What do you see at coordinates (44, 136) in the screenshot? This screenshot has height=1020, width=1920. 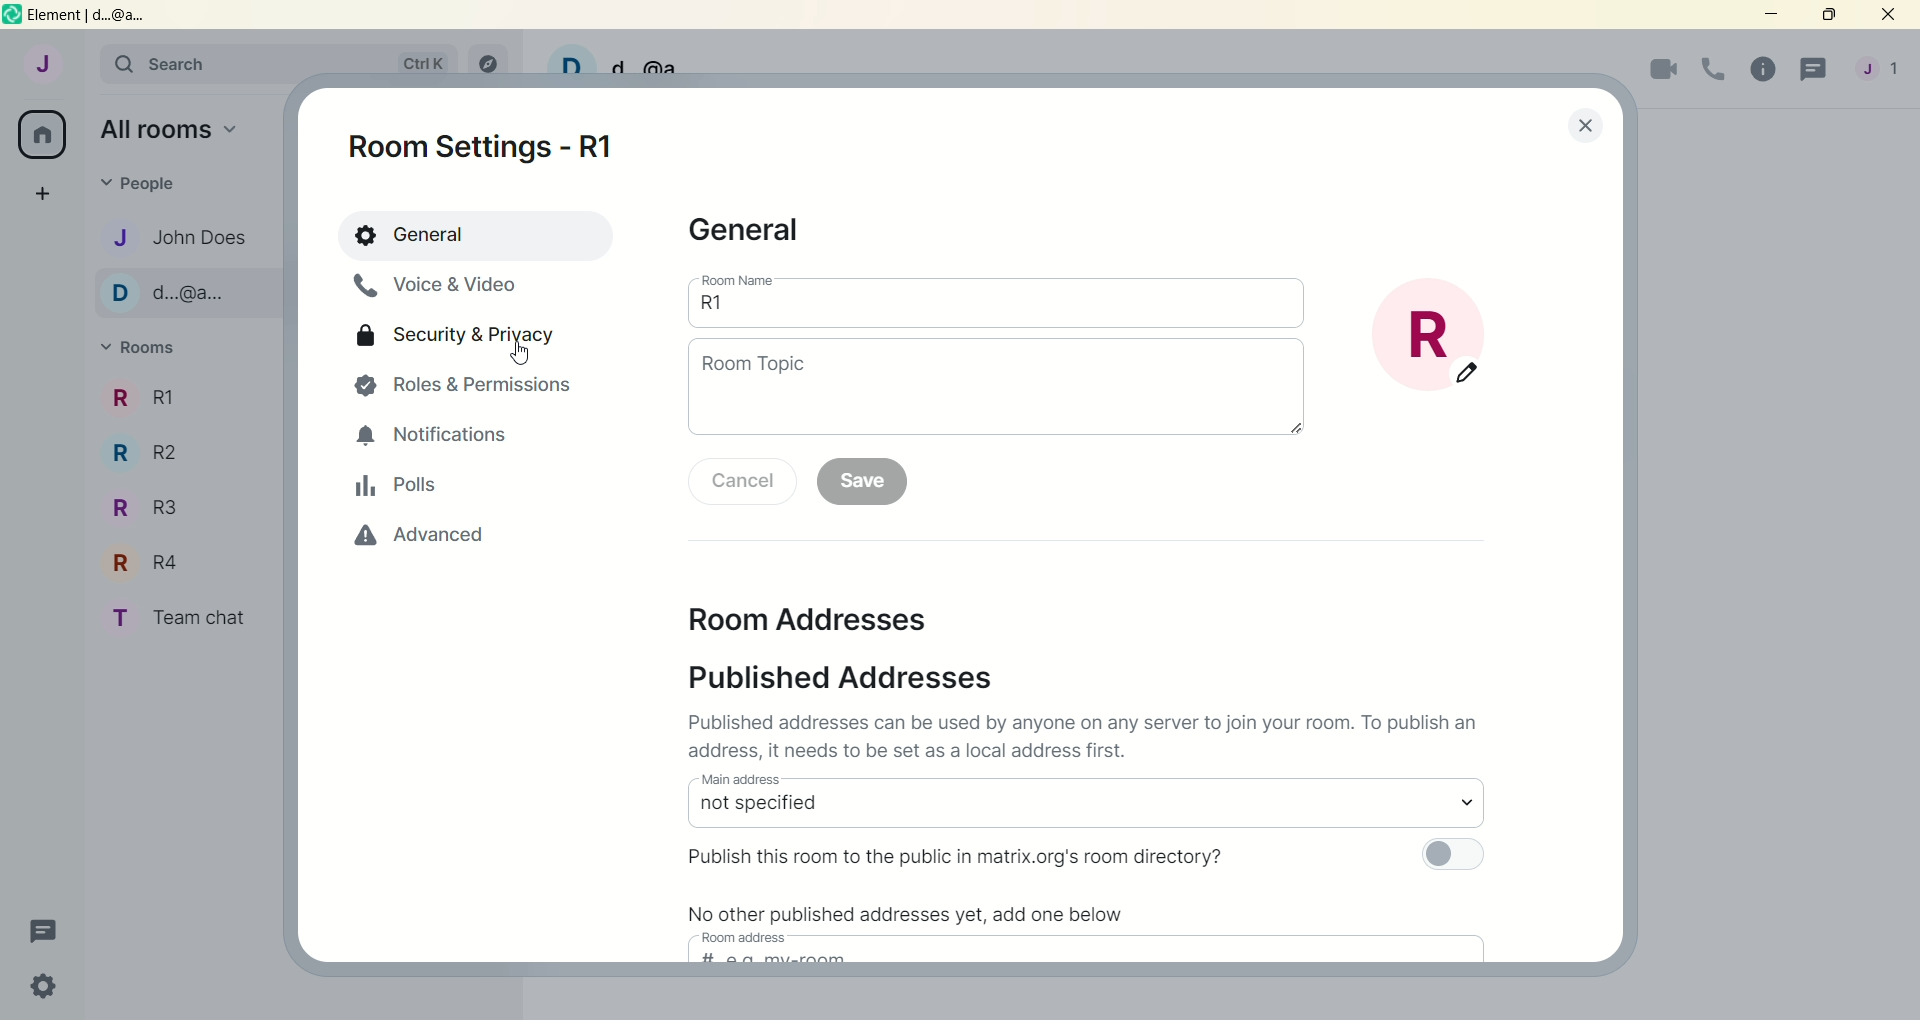 I see `all rooms` at bounding box center [44, 136].